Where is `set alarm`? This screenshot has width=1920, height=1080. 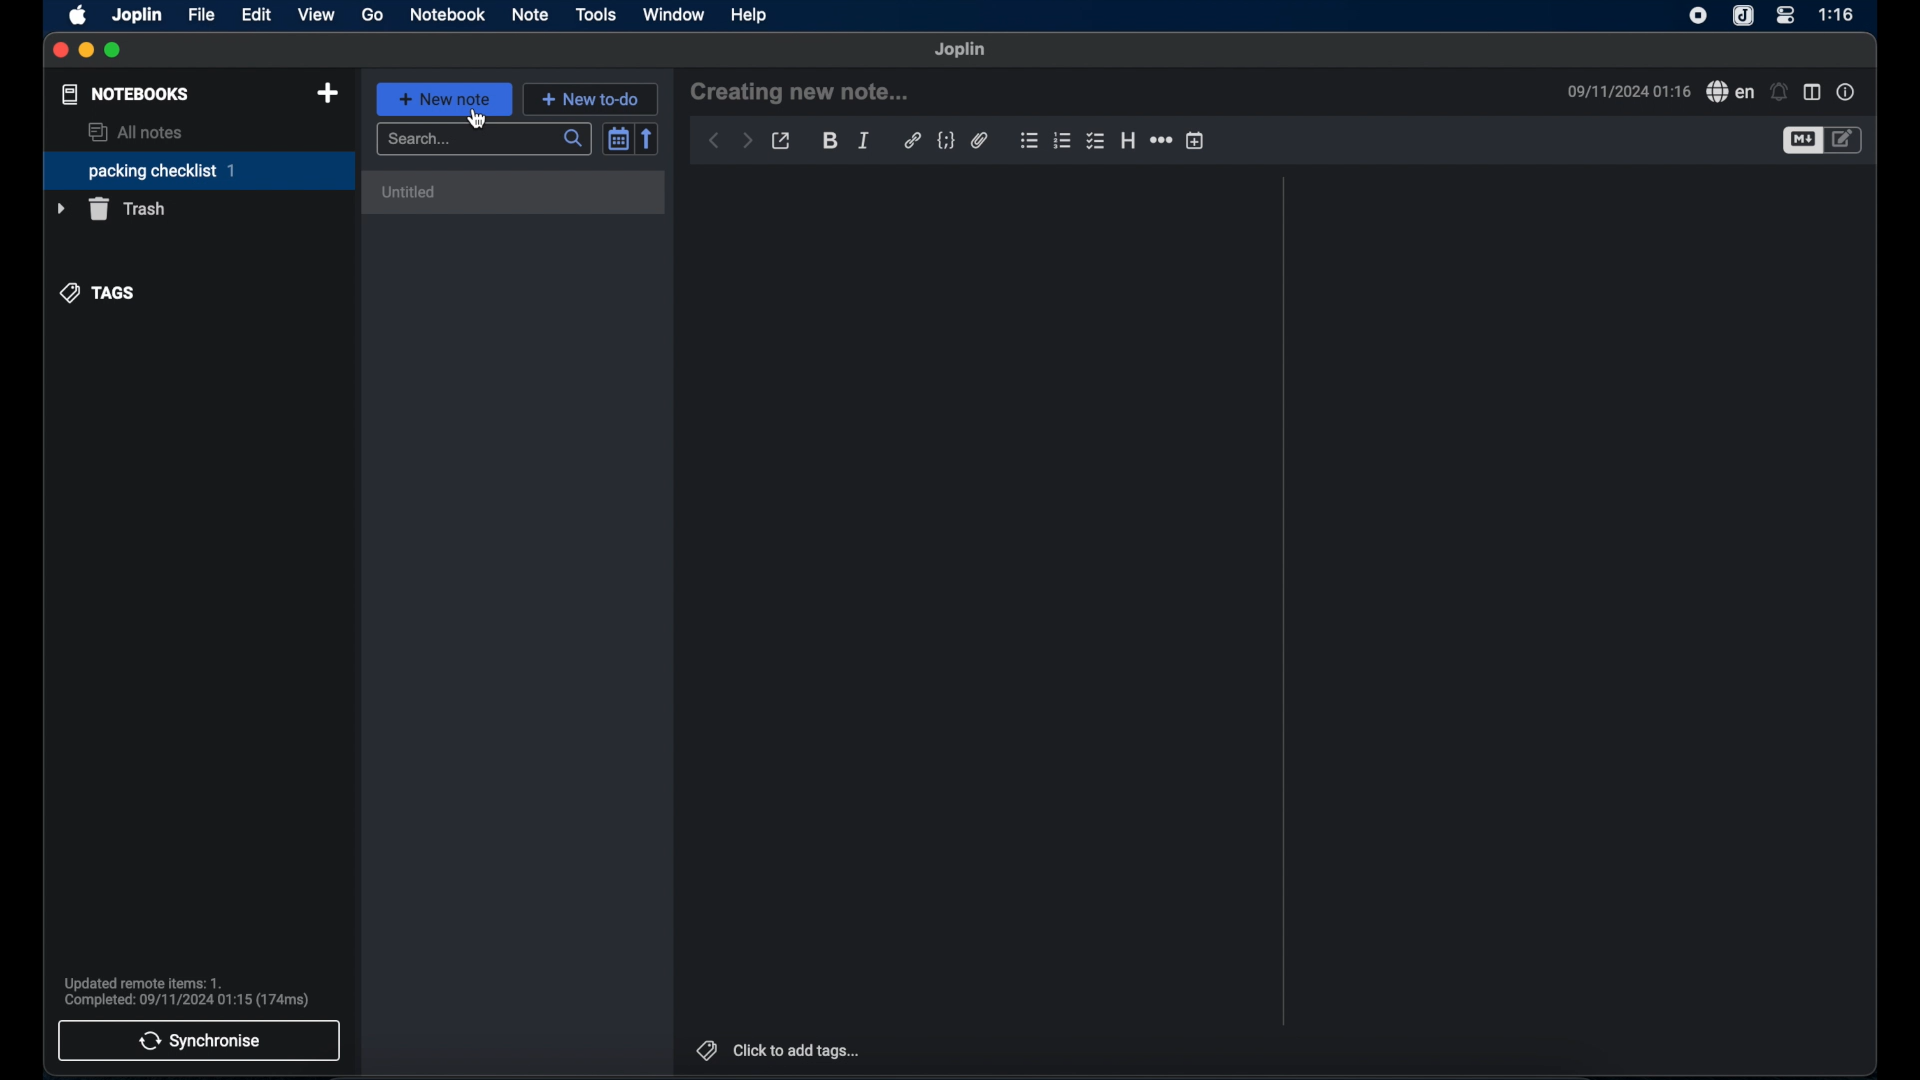 set alarm is located at coordinates (1779, 91).